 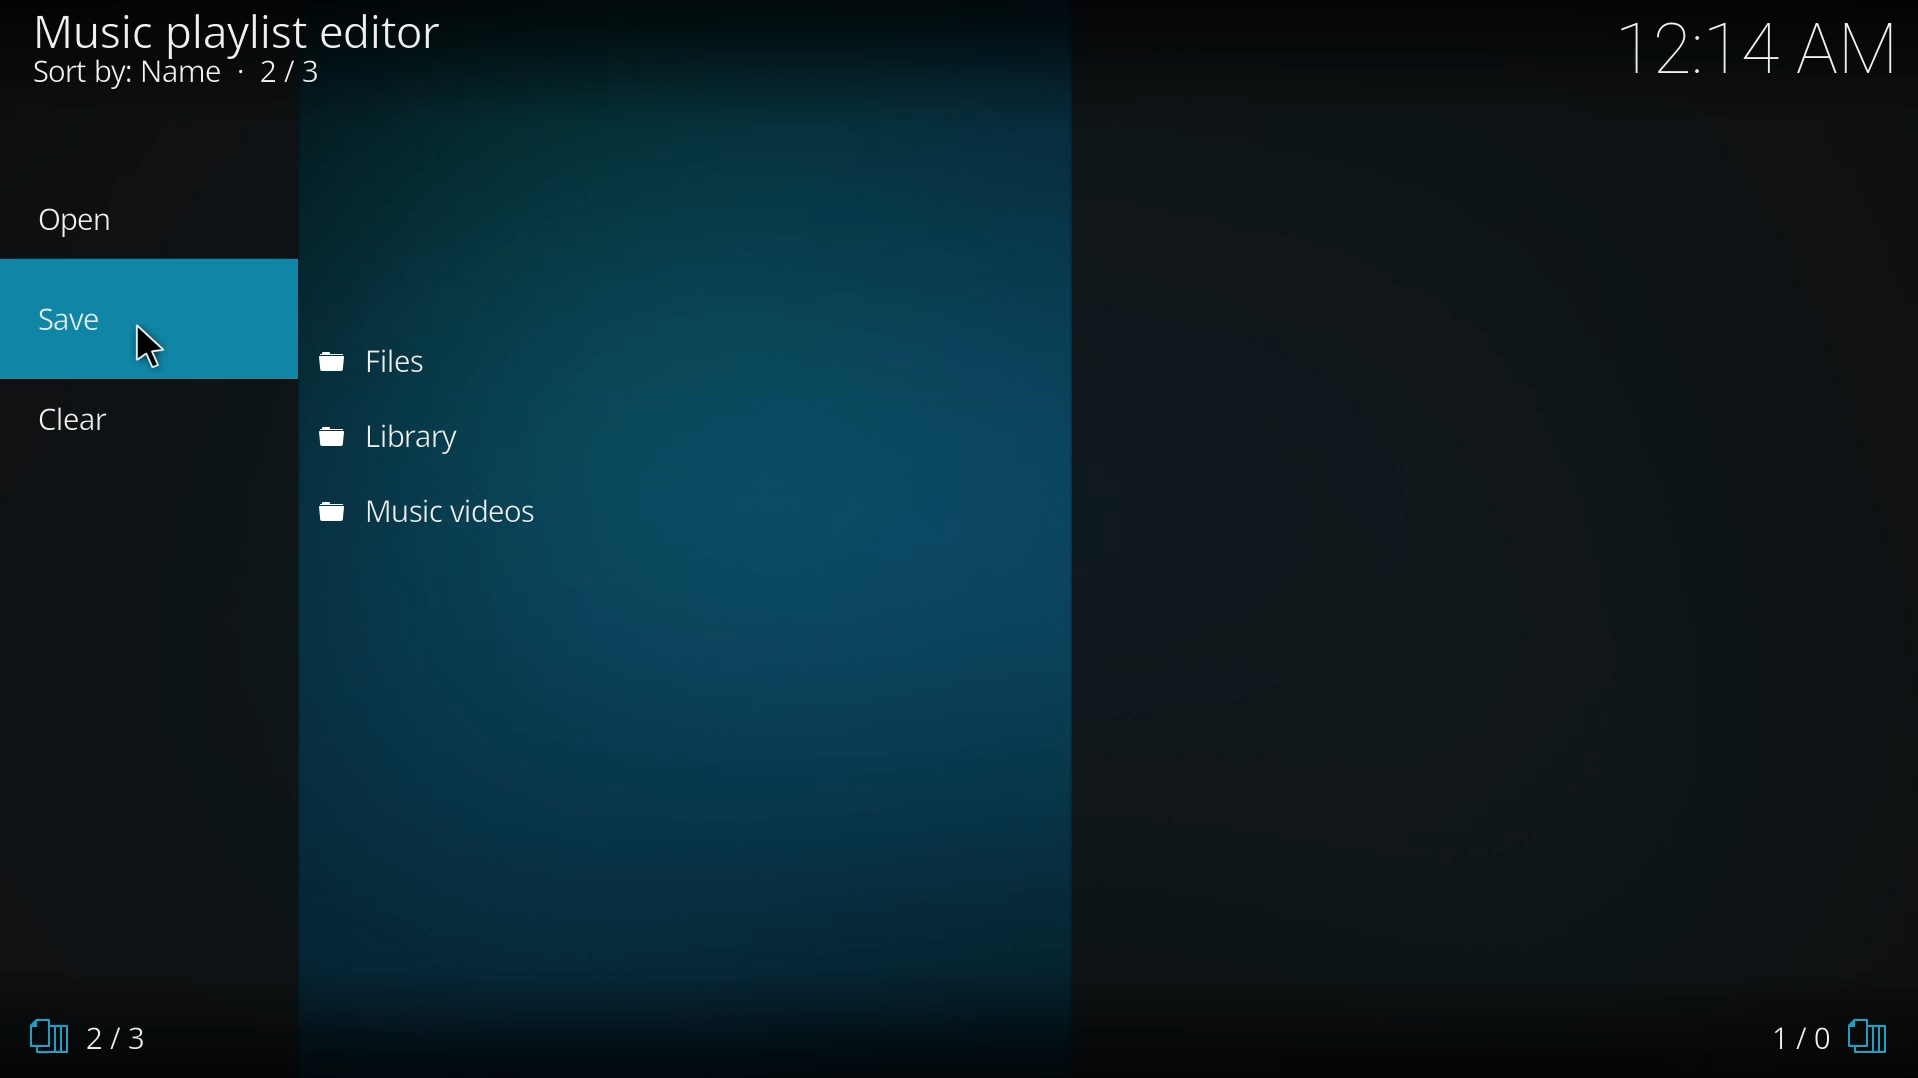 What do you see at coordinates (401, 436) in the screenshot?
I see `library` at bounding box center [401, 436].